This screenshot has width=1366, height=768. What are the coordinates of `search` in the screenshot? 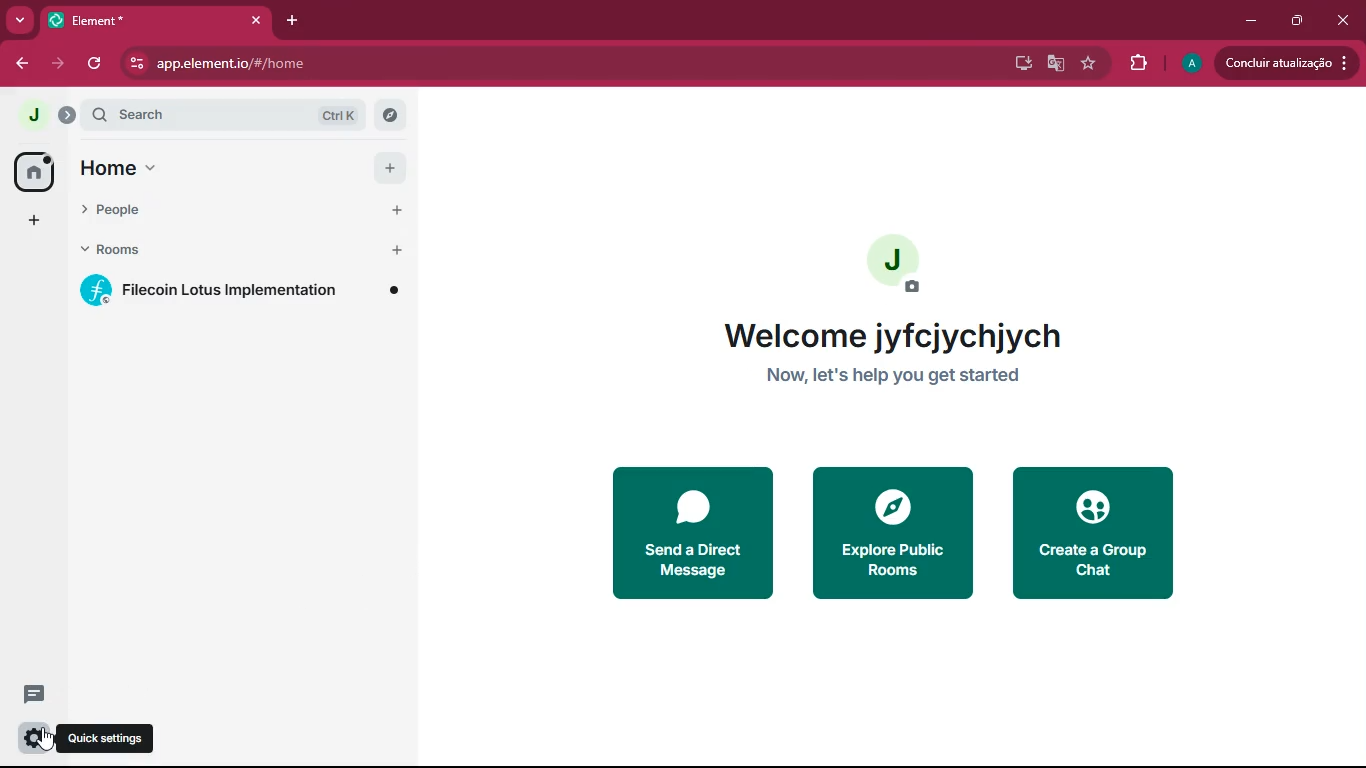 It's located at (184, 115).